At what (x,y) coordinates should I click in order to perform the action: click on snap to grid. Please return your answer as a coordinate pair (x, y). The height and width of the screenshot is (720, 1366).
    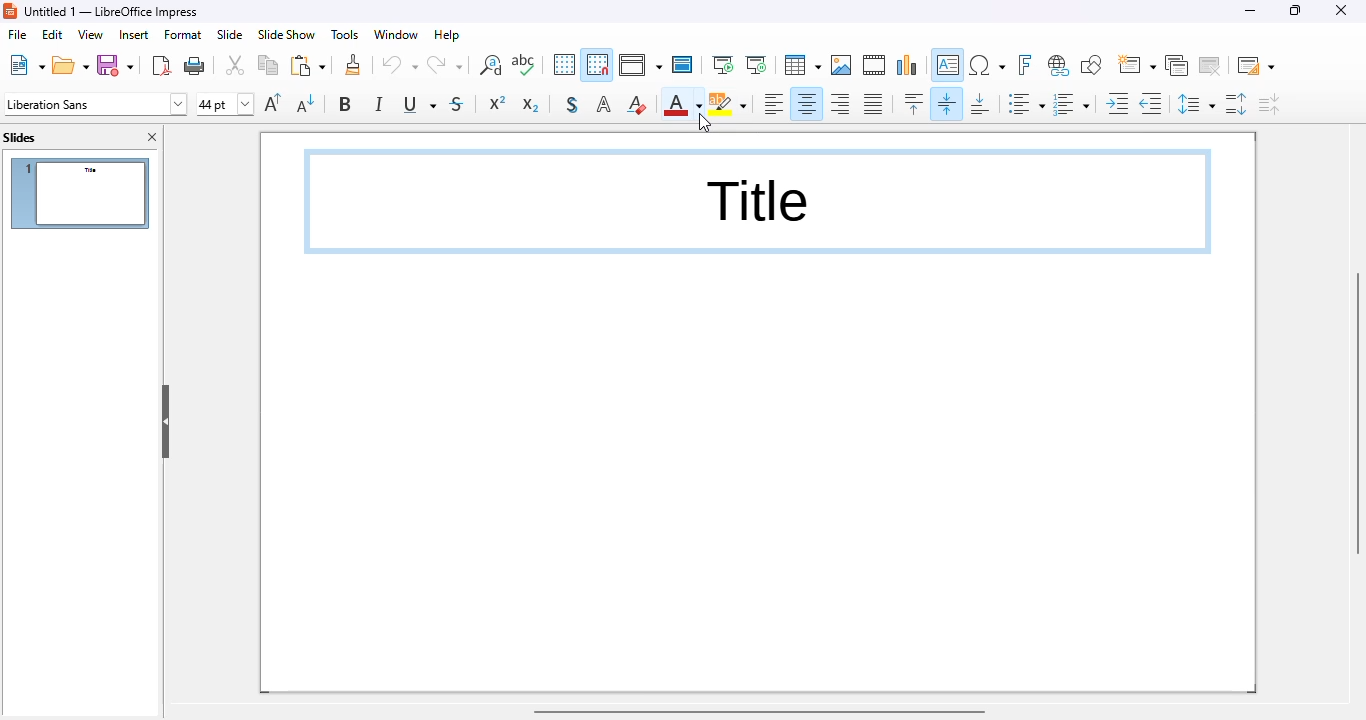
    Looking at the image, I should click on (597, 64).